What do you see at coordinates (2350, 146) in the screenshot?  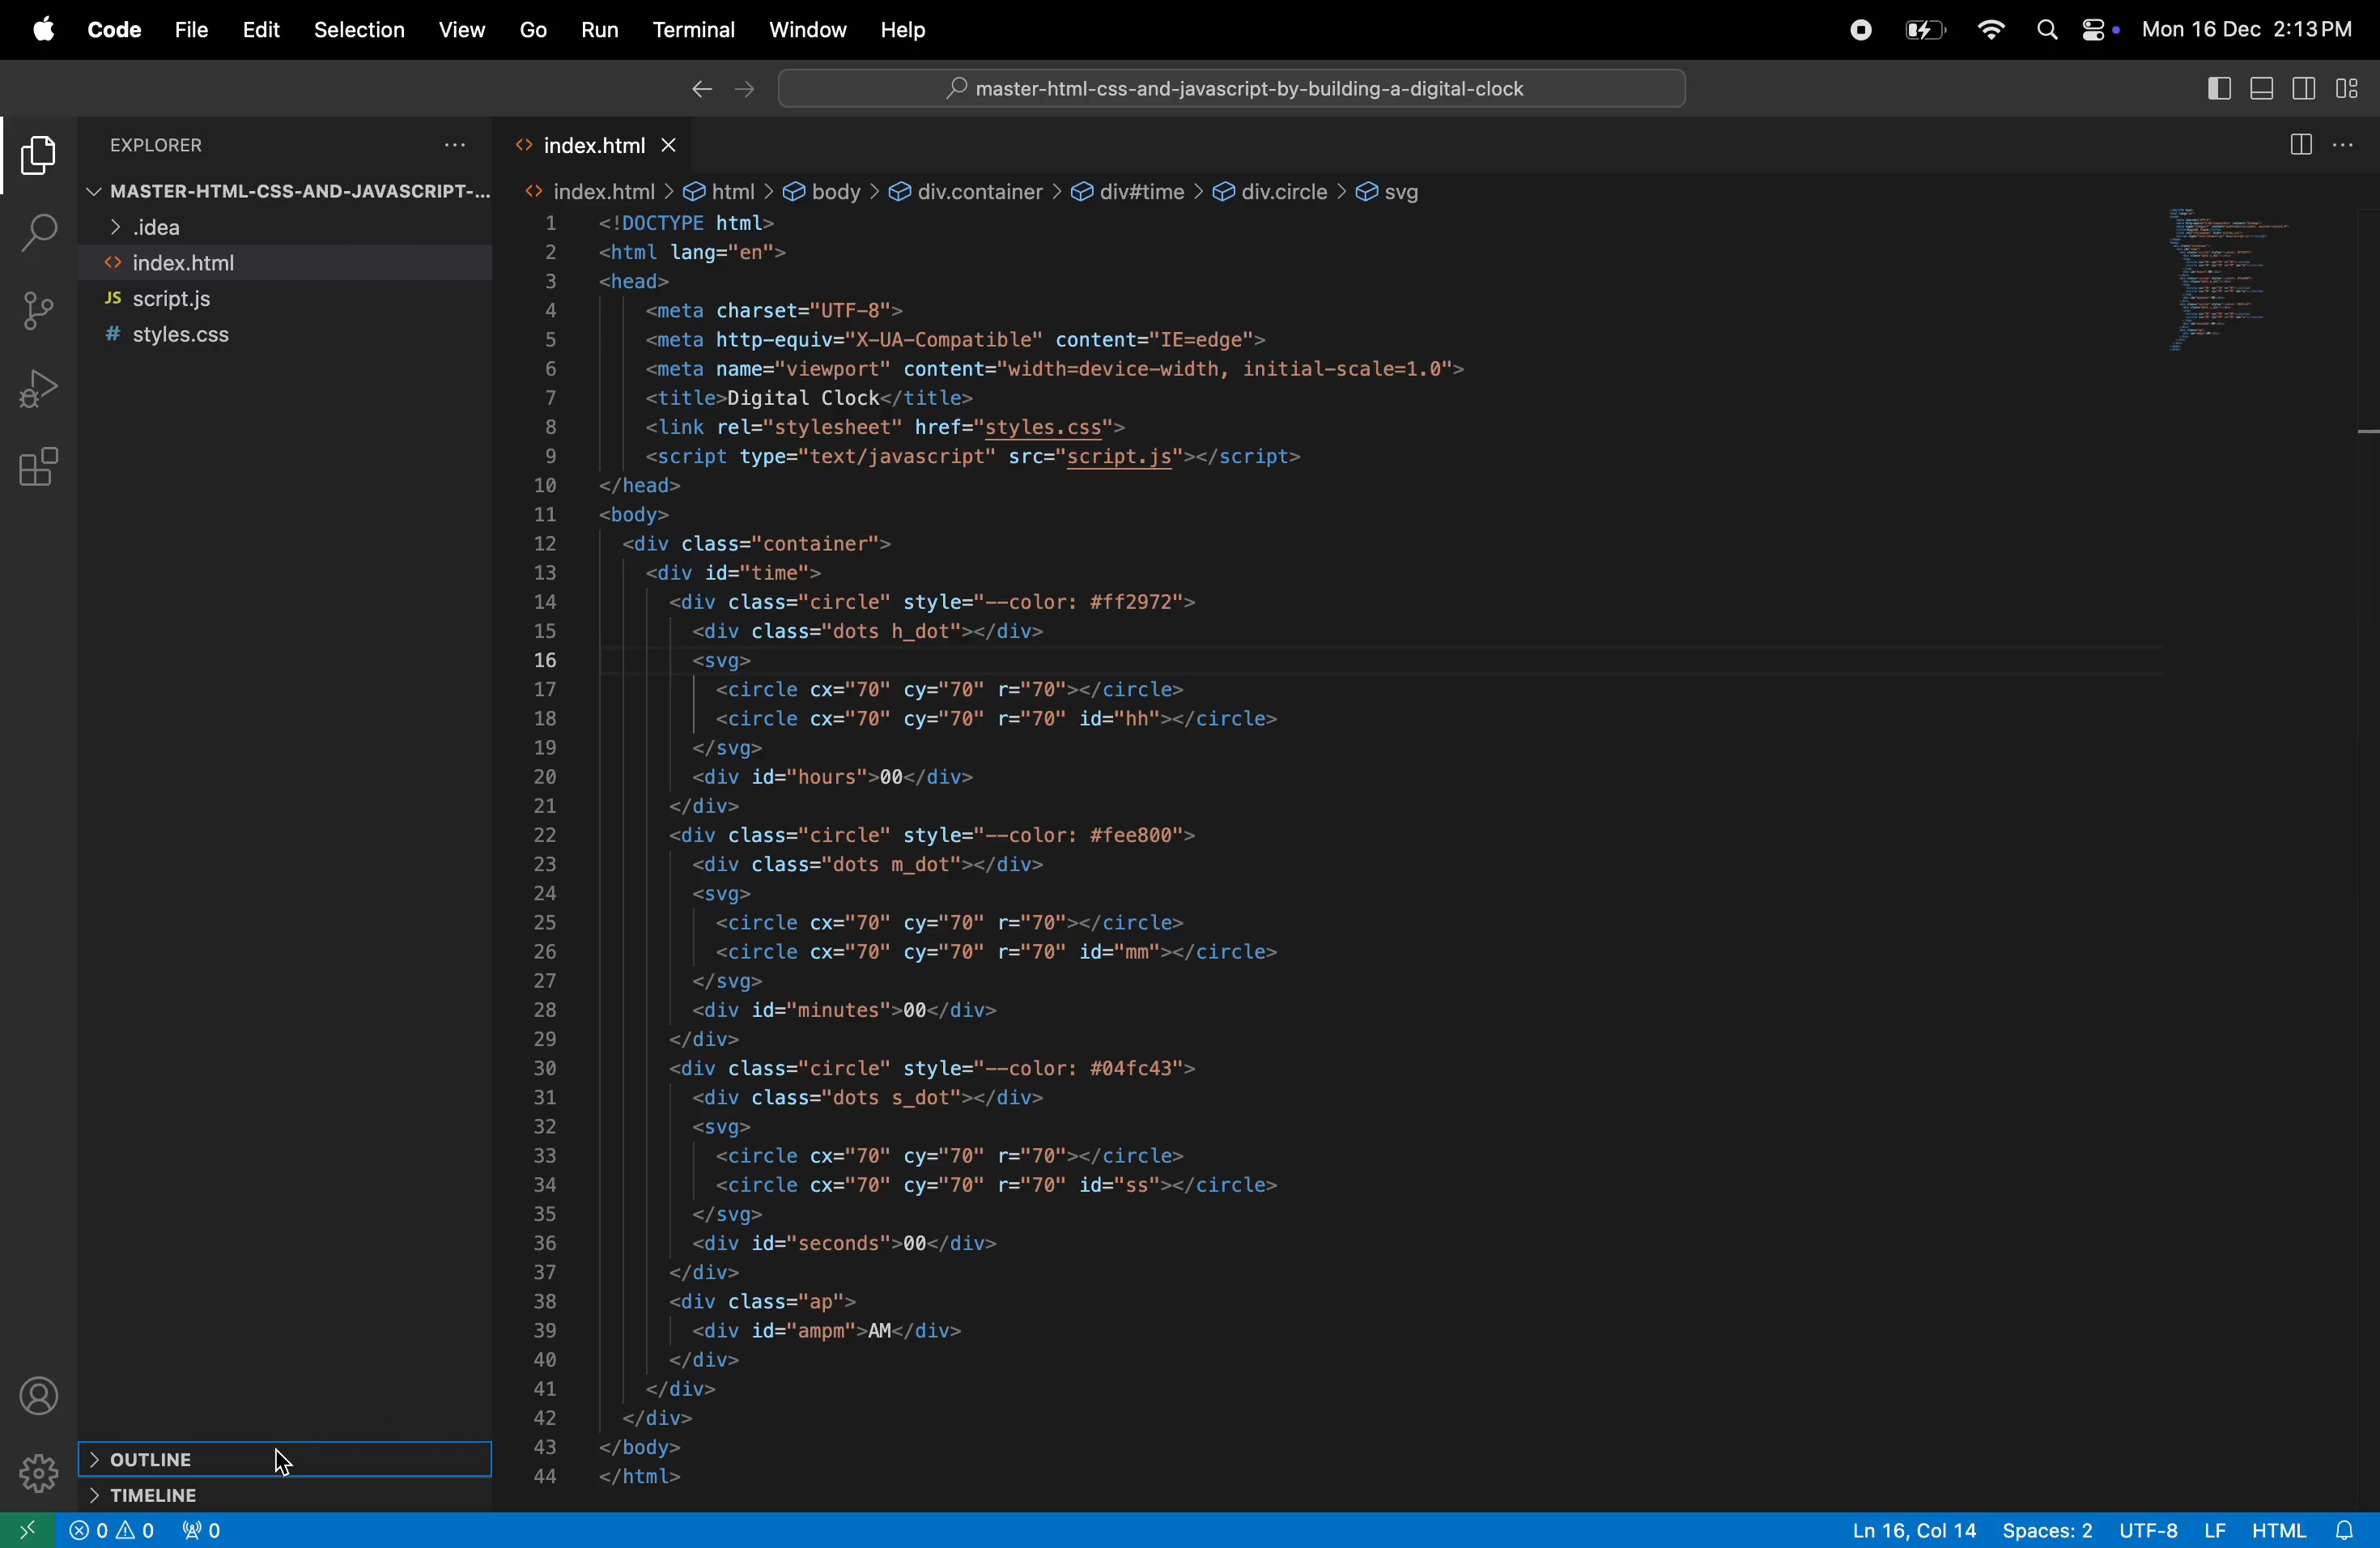 I see `options` at bounding box center [2350, 146].